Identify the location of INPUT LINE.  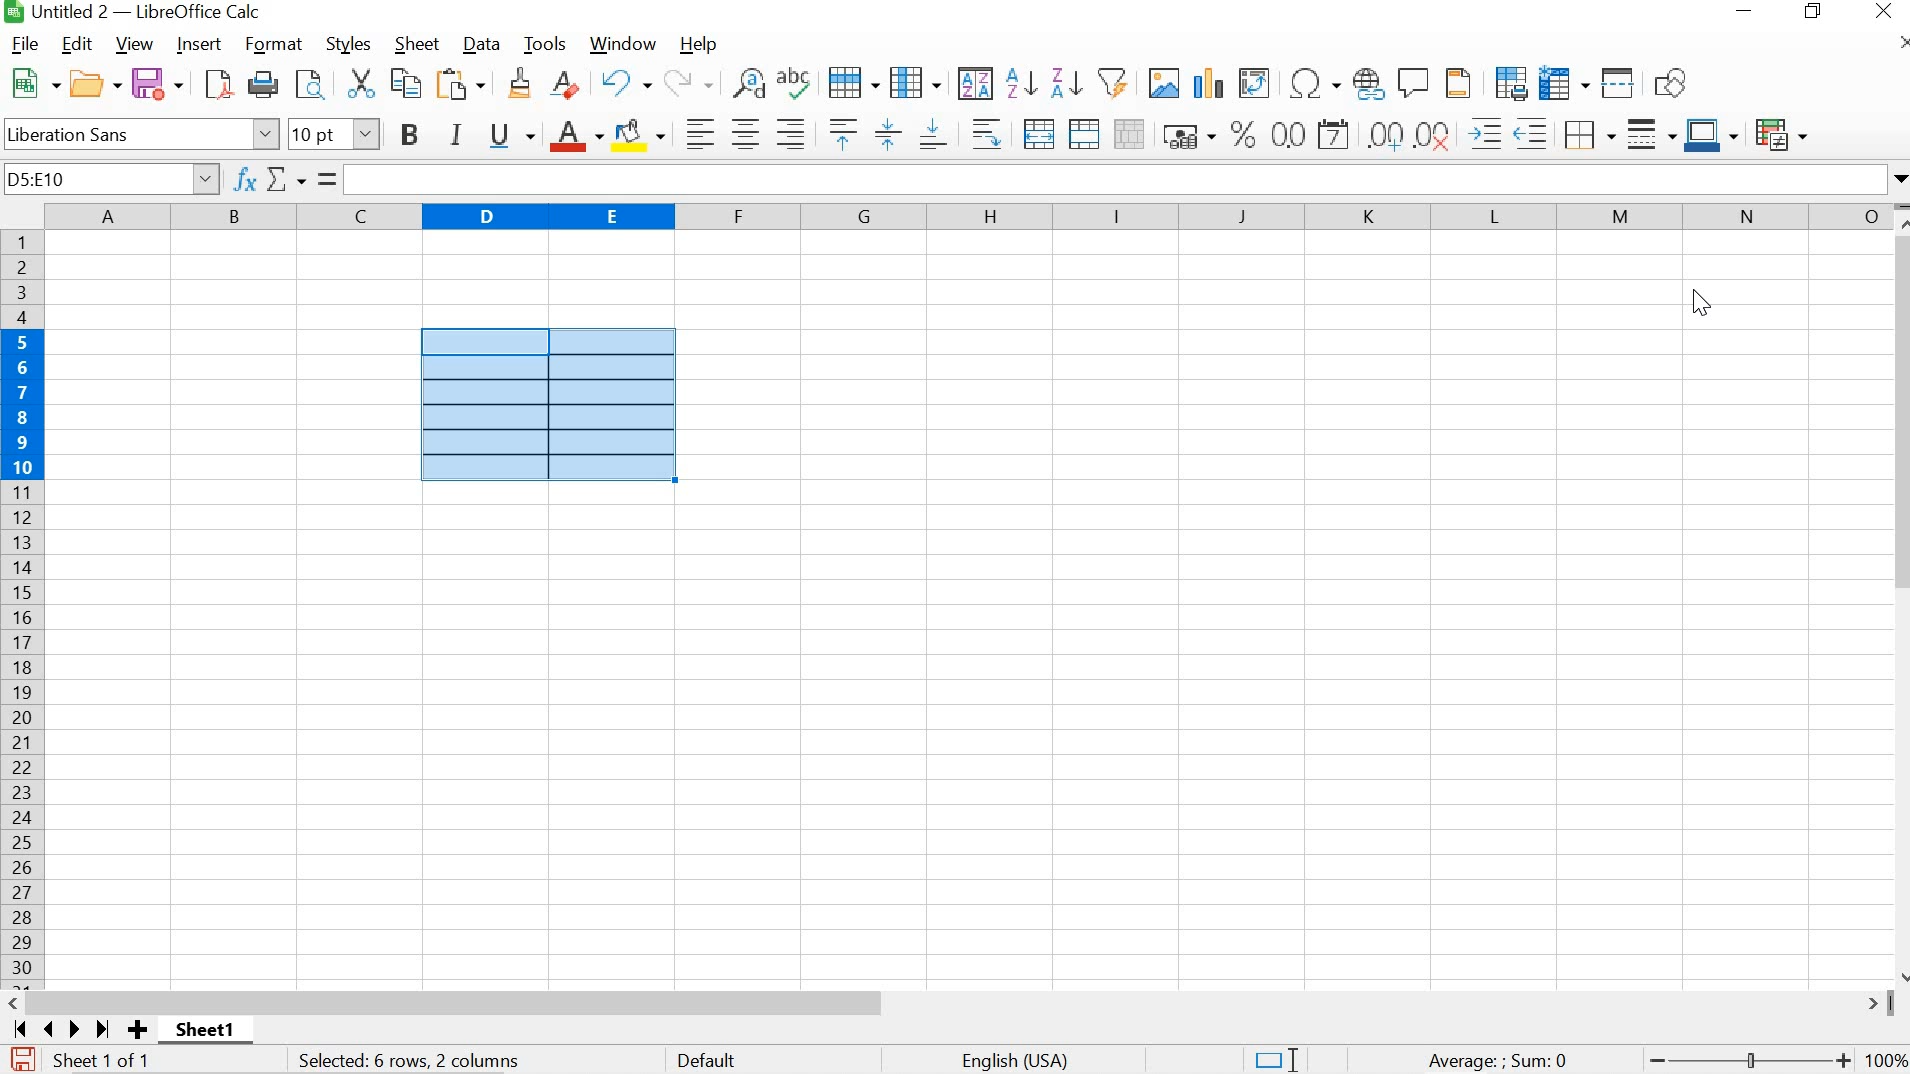
(1127, 178).